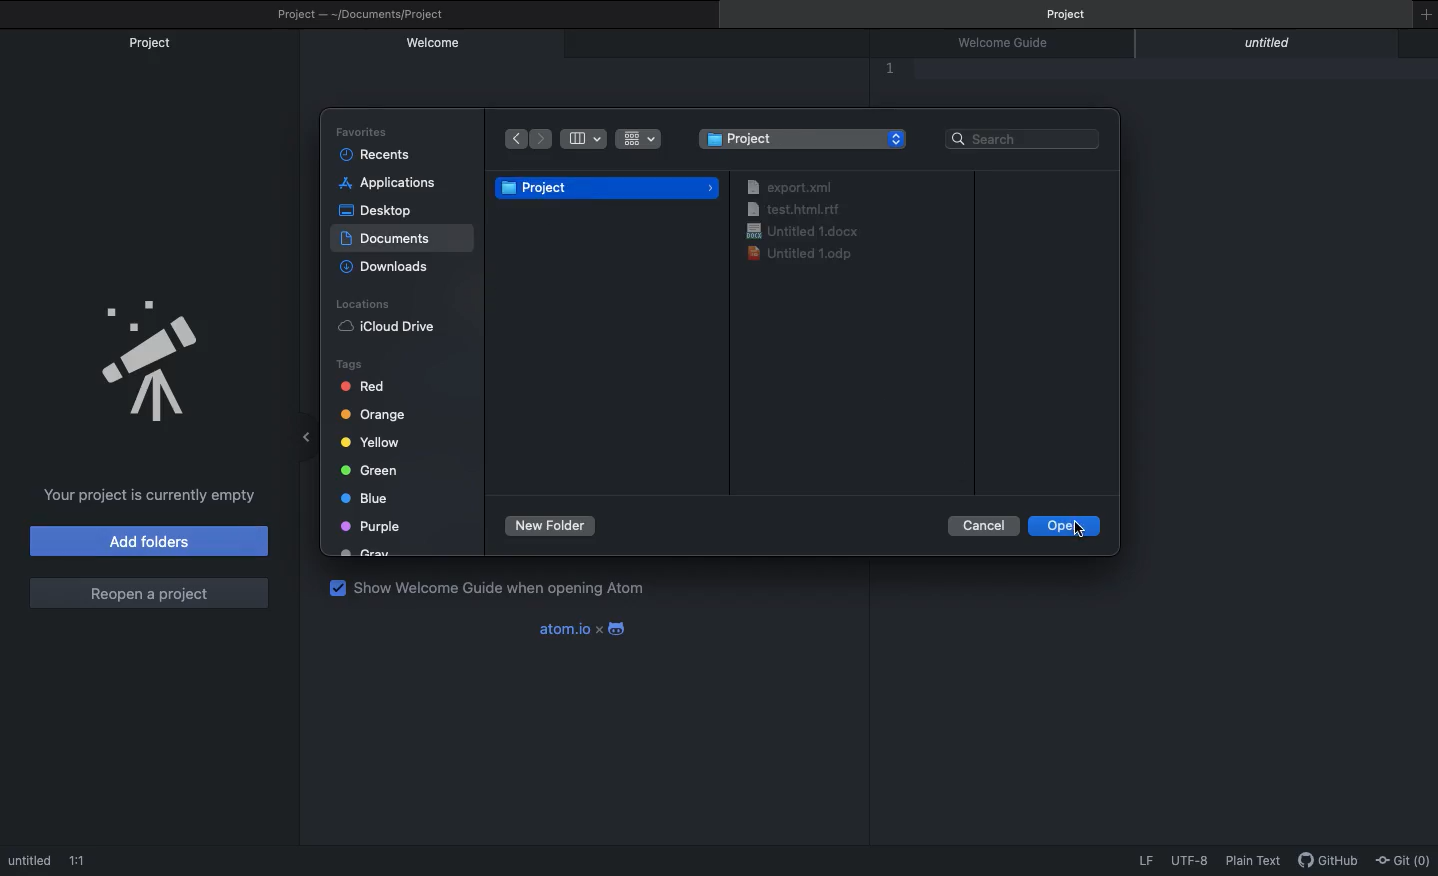 The width and height of the screenshot is (1438, 876). What do you see at coordinates (590, 629) in the screenshot?
I see `Atom x android ` at bounding box center [590, 629].